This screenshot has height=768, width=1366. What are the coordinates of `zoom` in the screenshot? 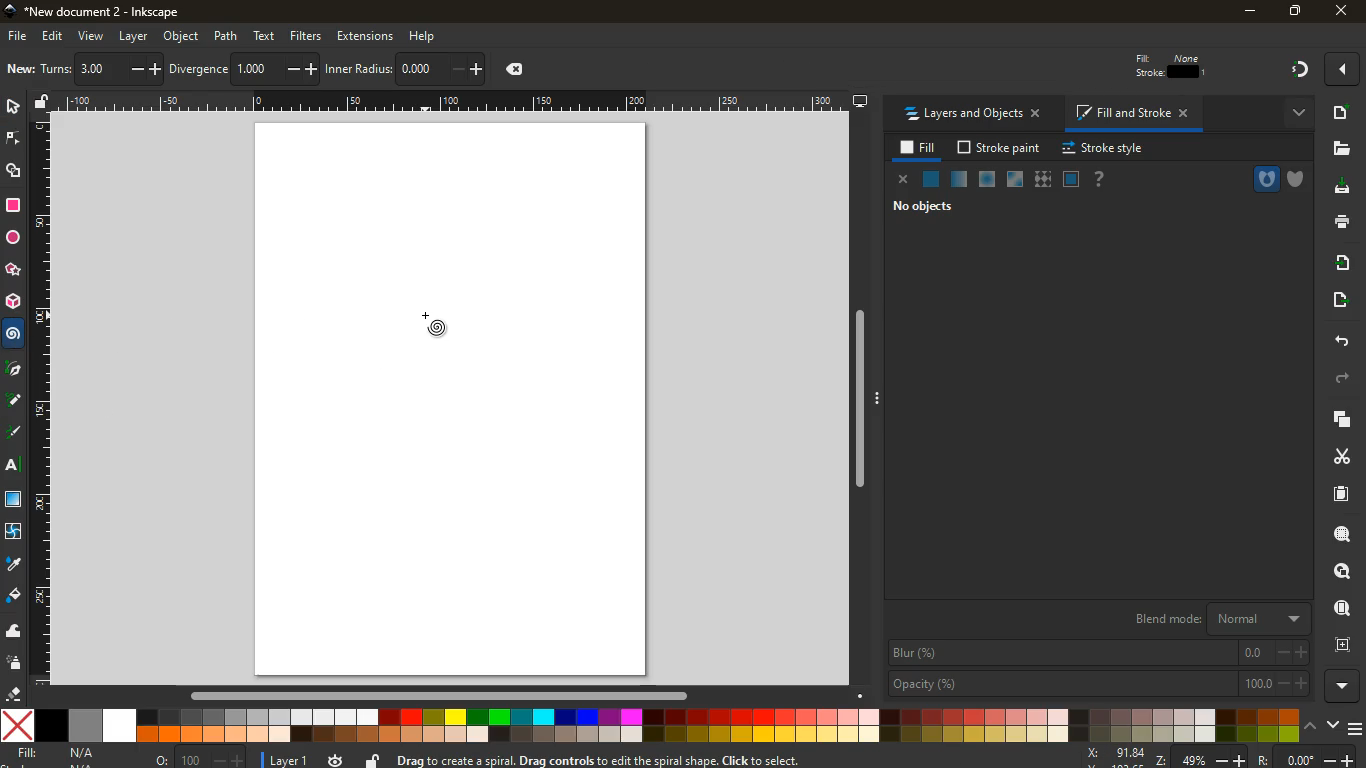 It's located at (1226, 756).